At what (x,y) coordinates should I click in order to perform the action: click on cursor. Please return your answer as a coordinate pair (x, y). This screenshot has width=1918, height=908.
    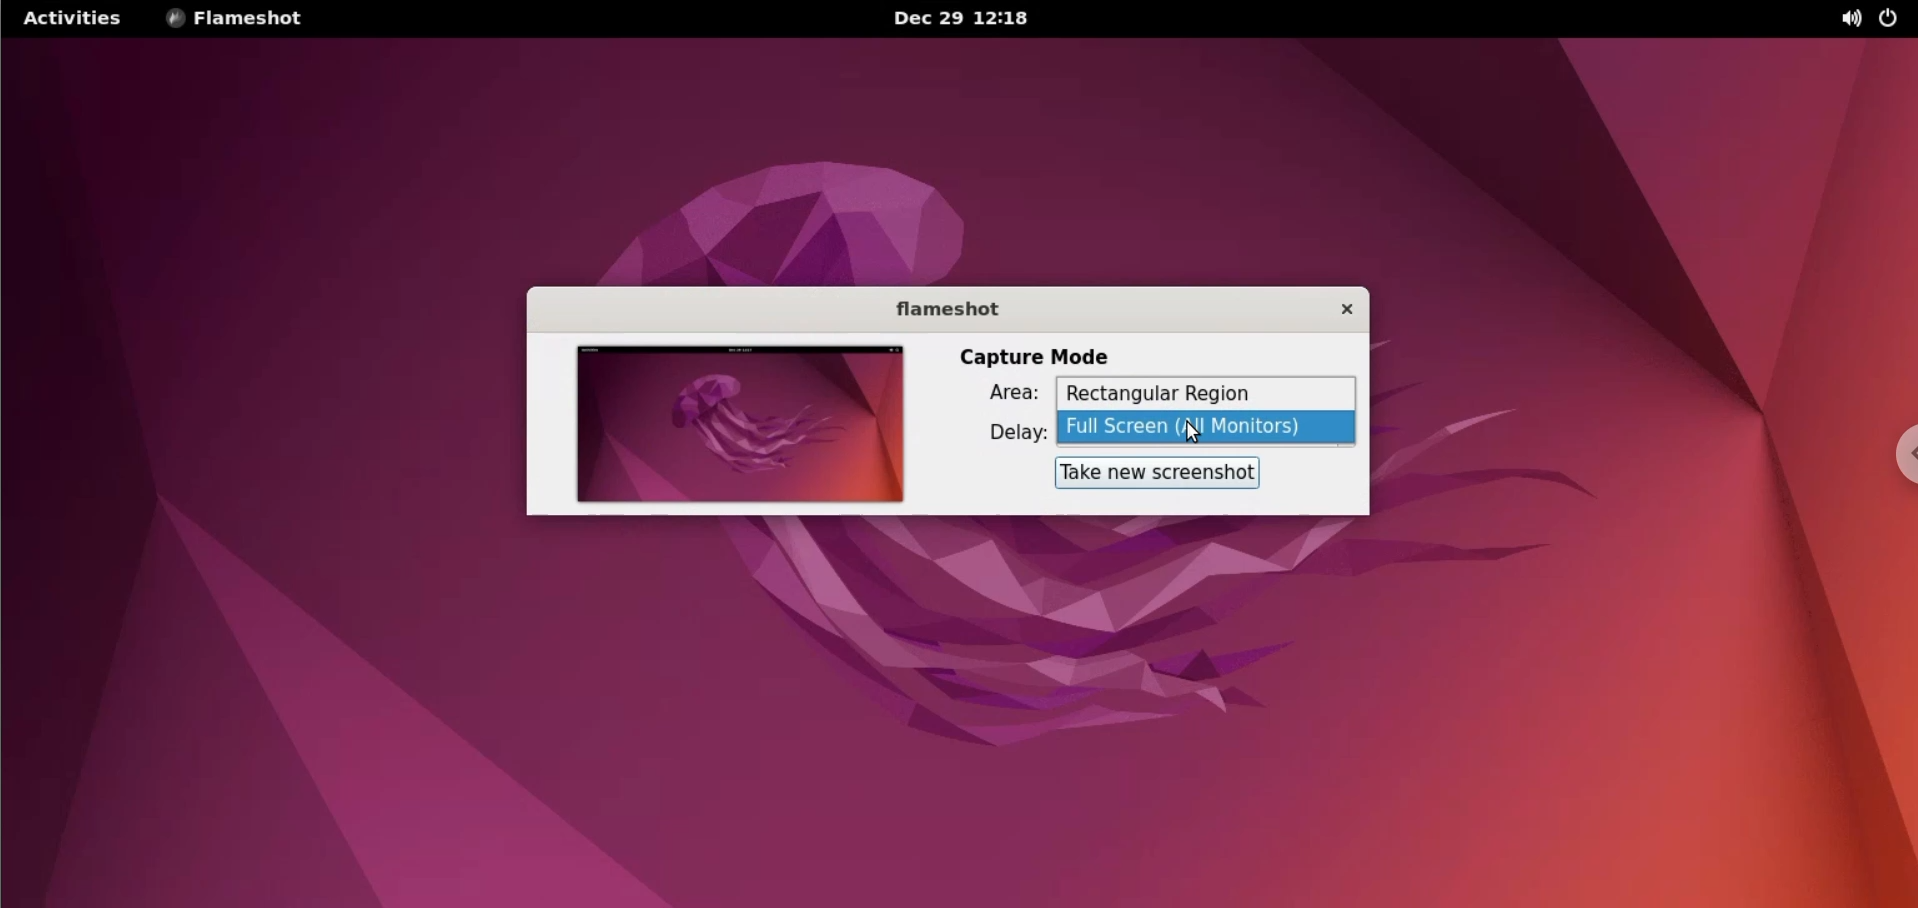
    Looking at the image, I should click on (1198, 433).